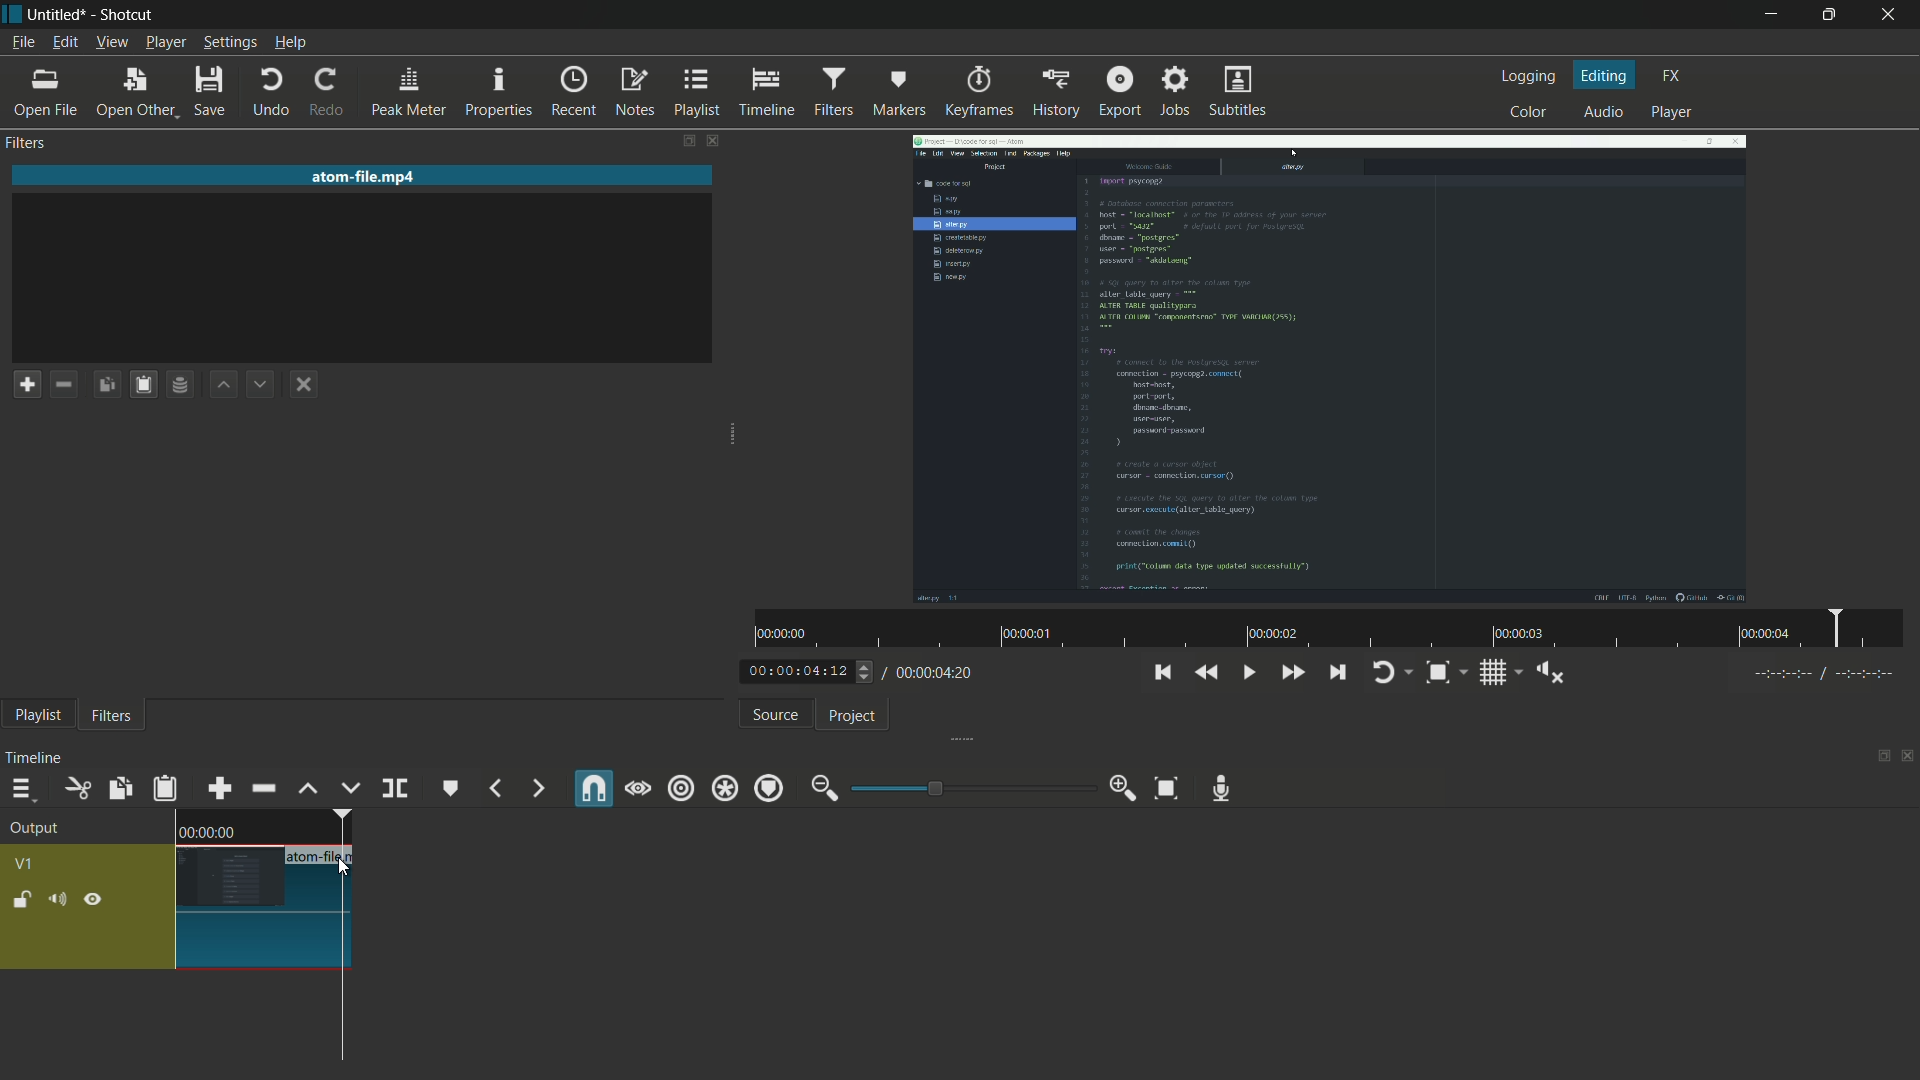 This screenshot has width=1920, height=1080. What do you see at coordinates (1603, 76) in the screenshot?
I see `editing` at bounding box center [1603, 76].